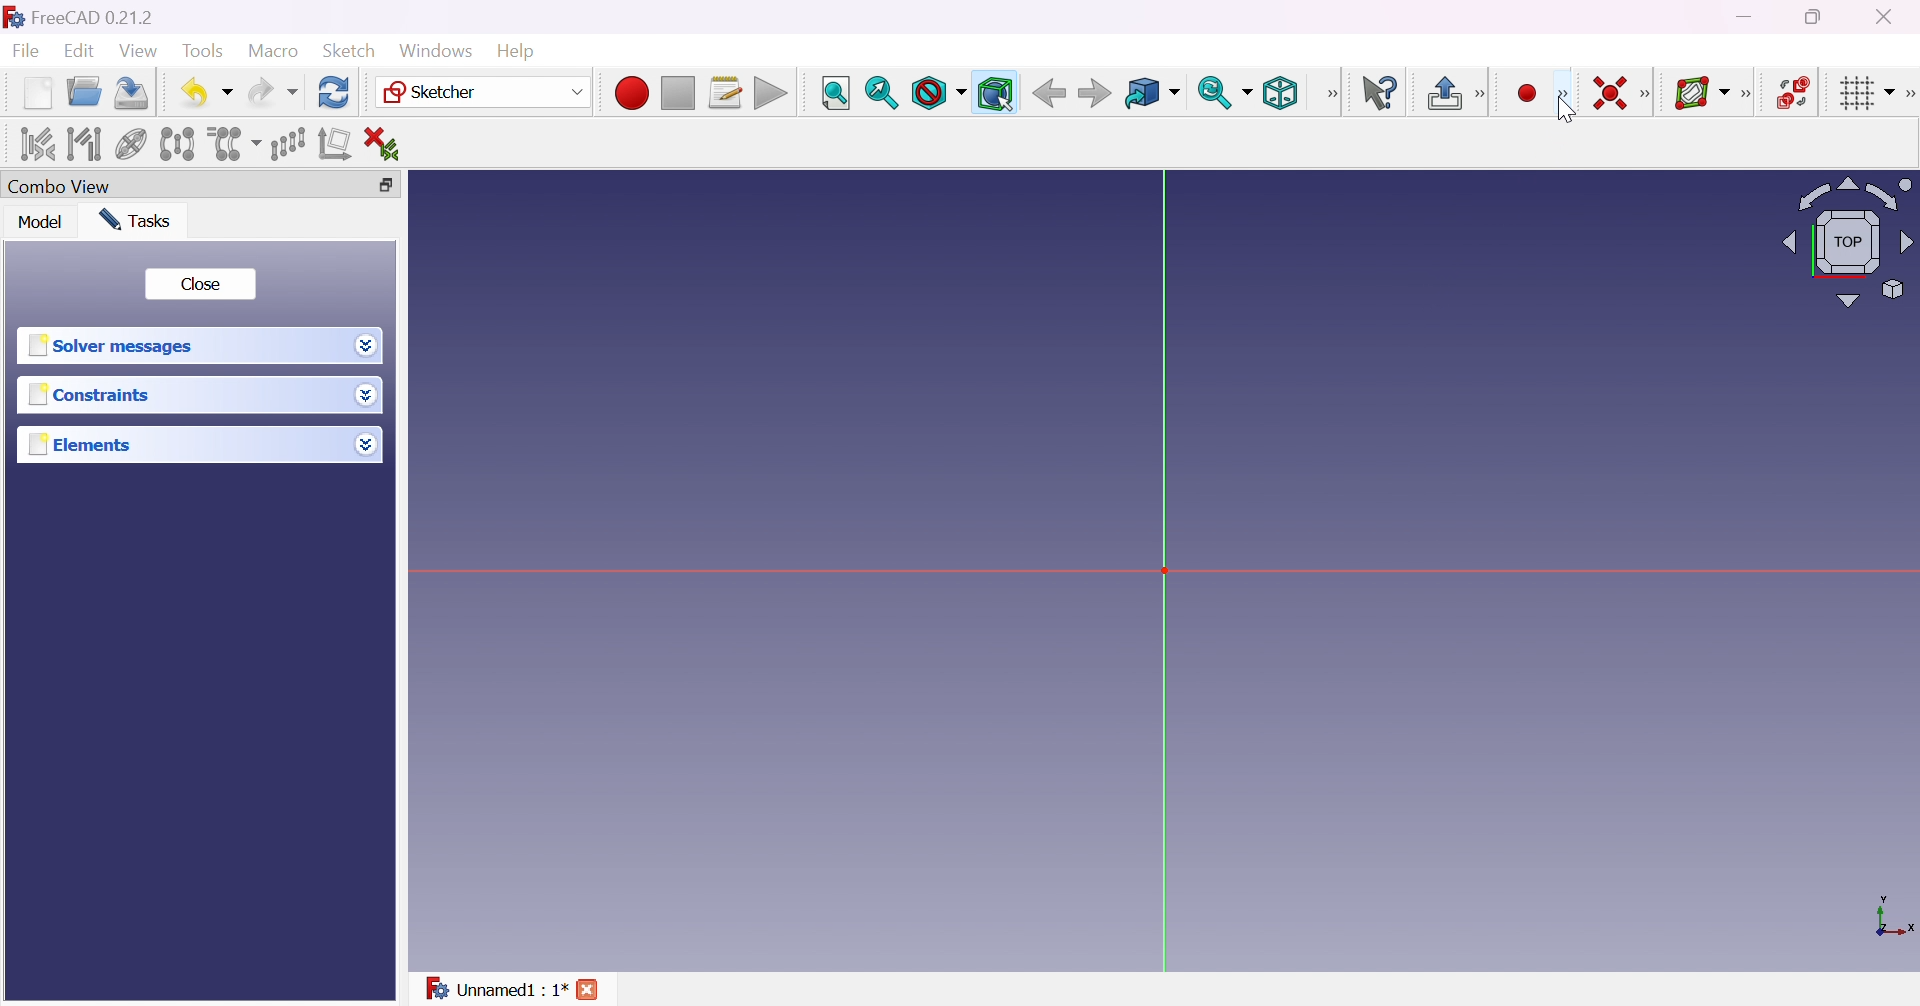 Image resolution: width=1920 pixels, height=1006 pixels. I want to click on Minimize, so click(1749, 17).